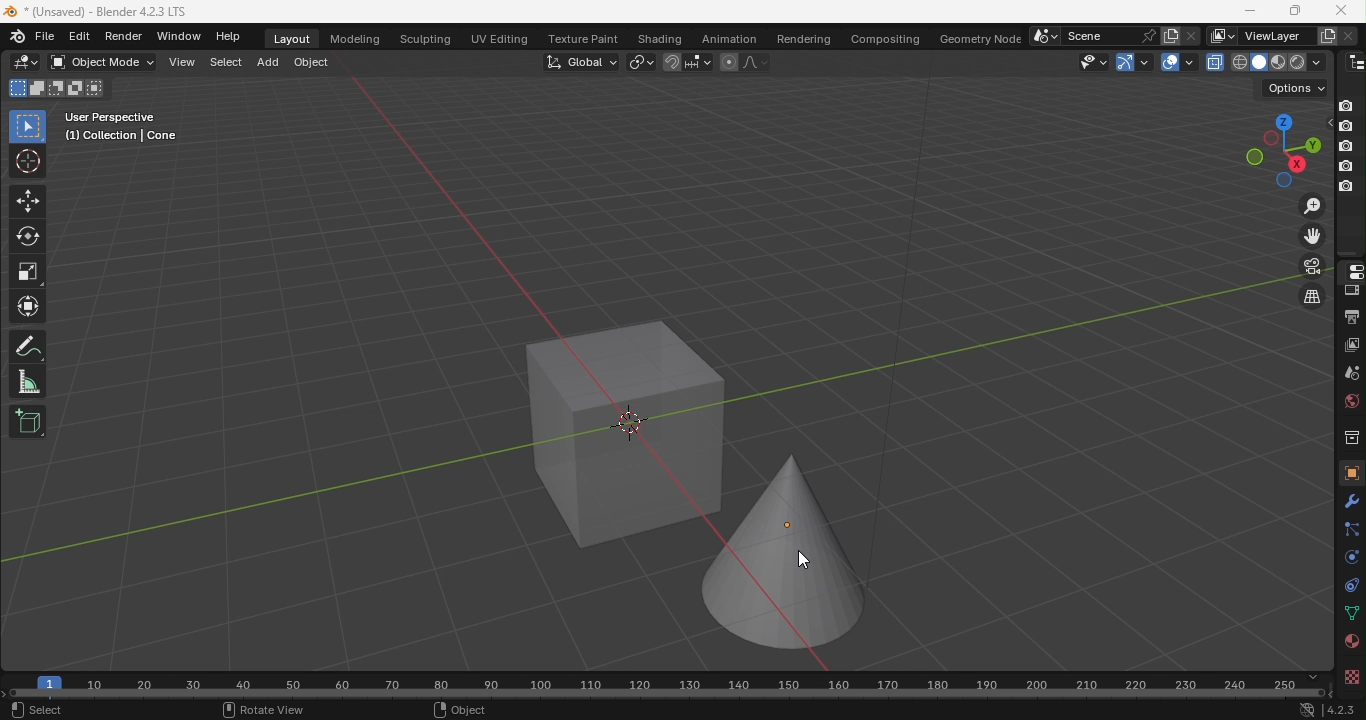  Describe the element at coordinates (222, 65) in the screenshot. I see `Select` at that location.